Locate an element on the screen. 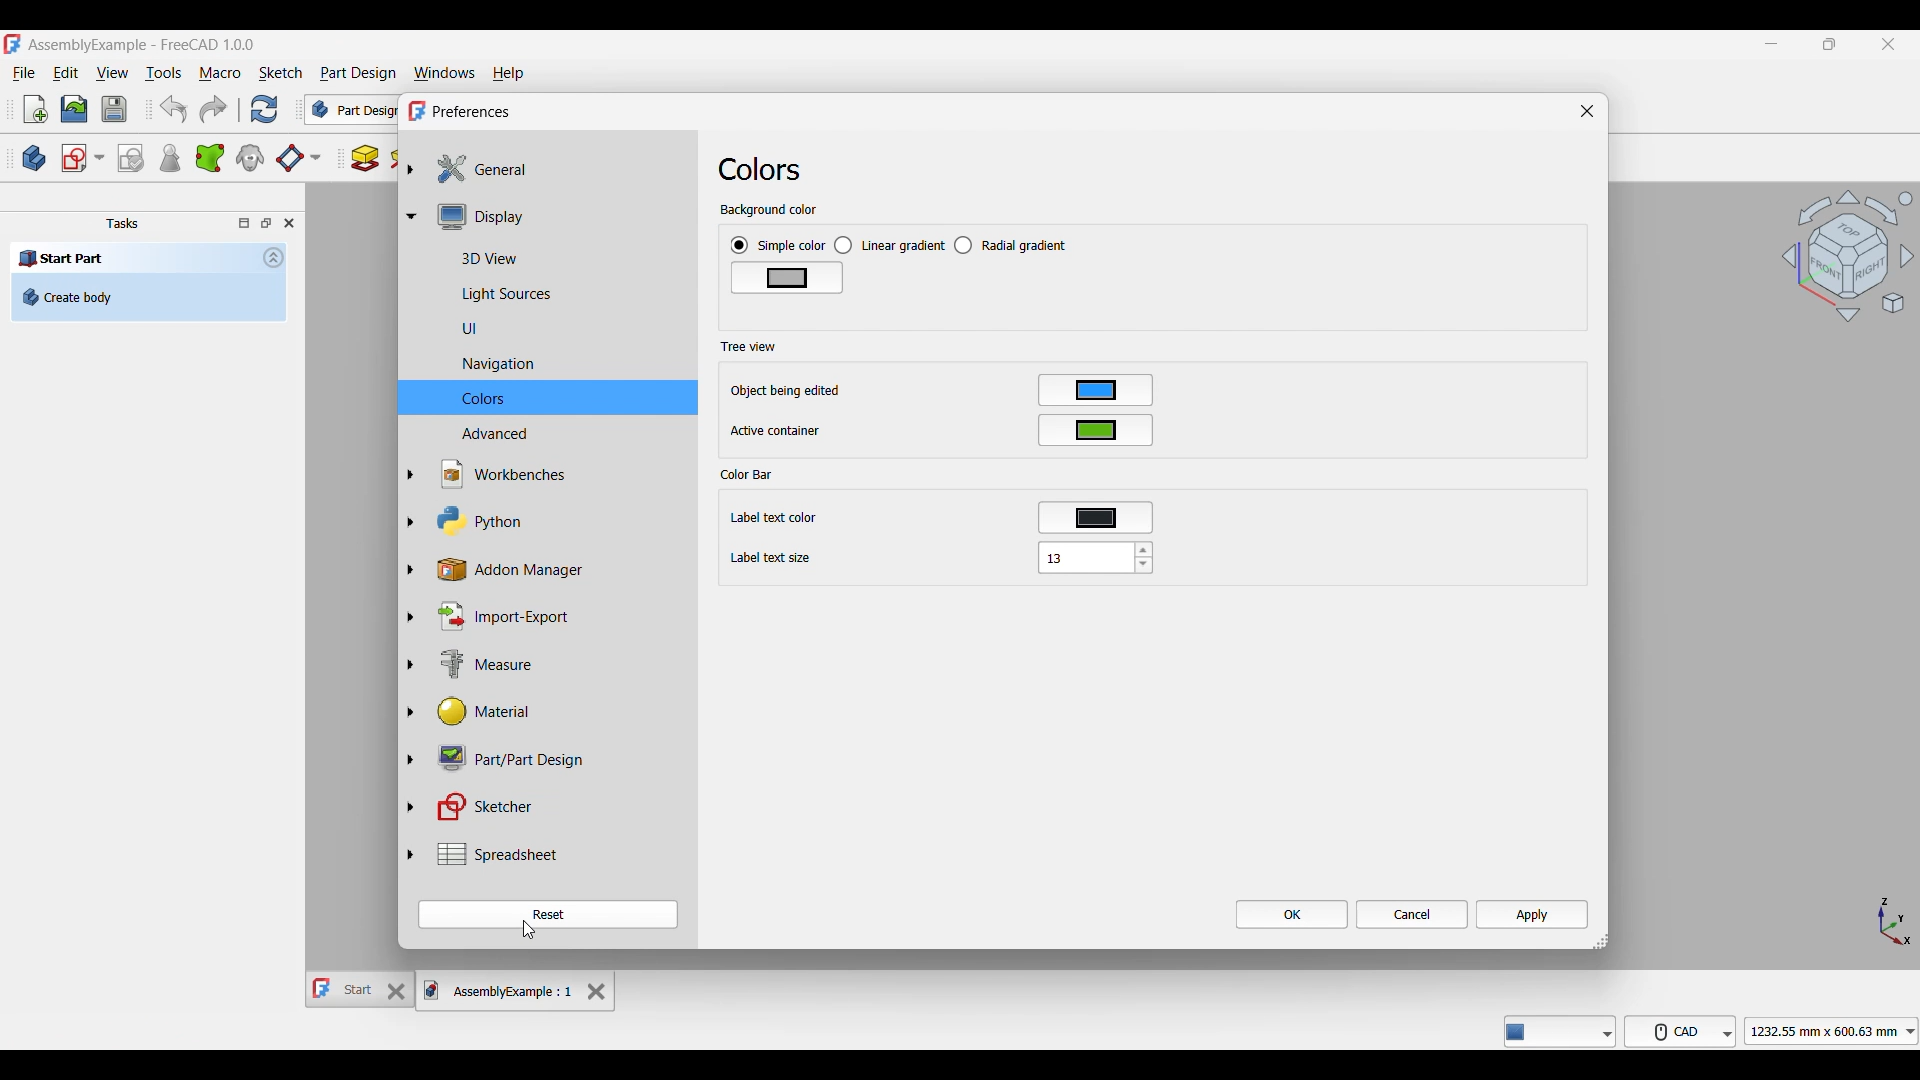  Create sketch options is located at coordinates (82, 159).